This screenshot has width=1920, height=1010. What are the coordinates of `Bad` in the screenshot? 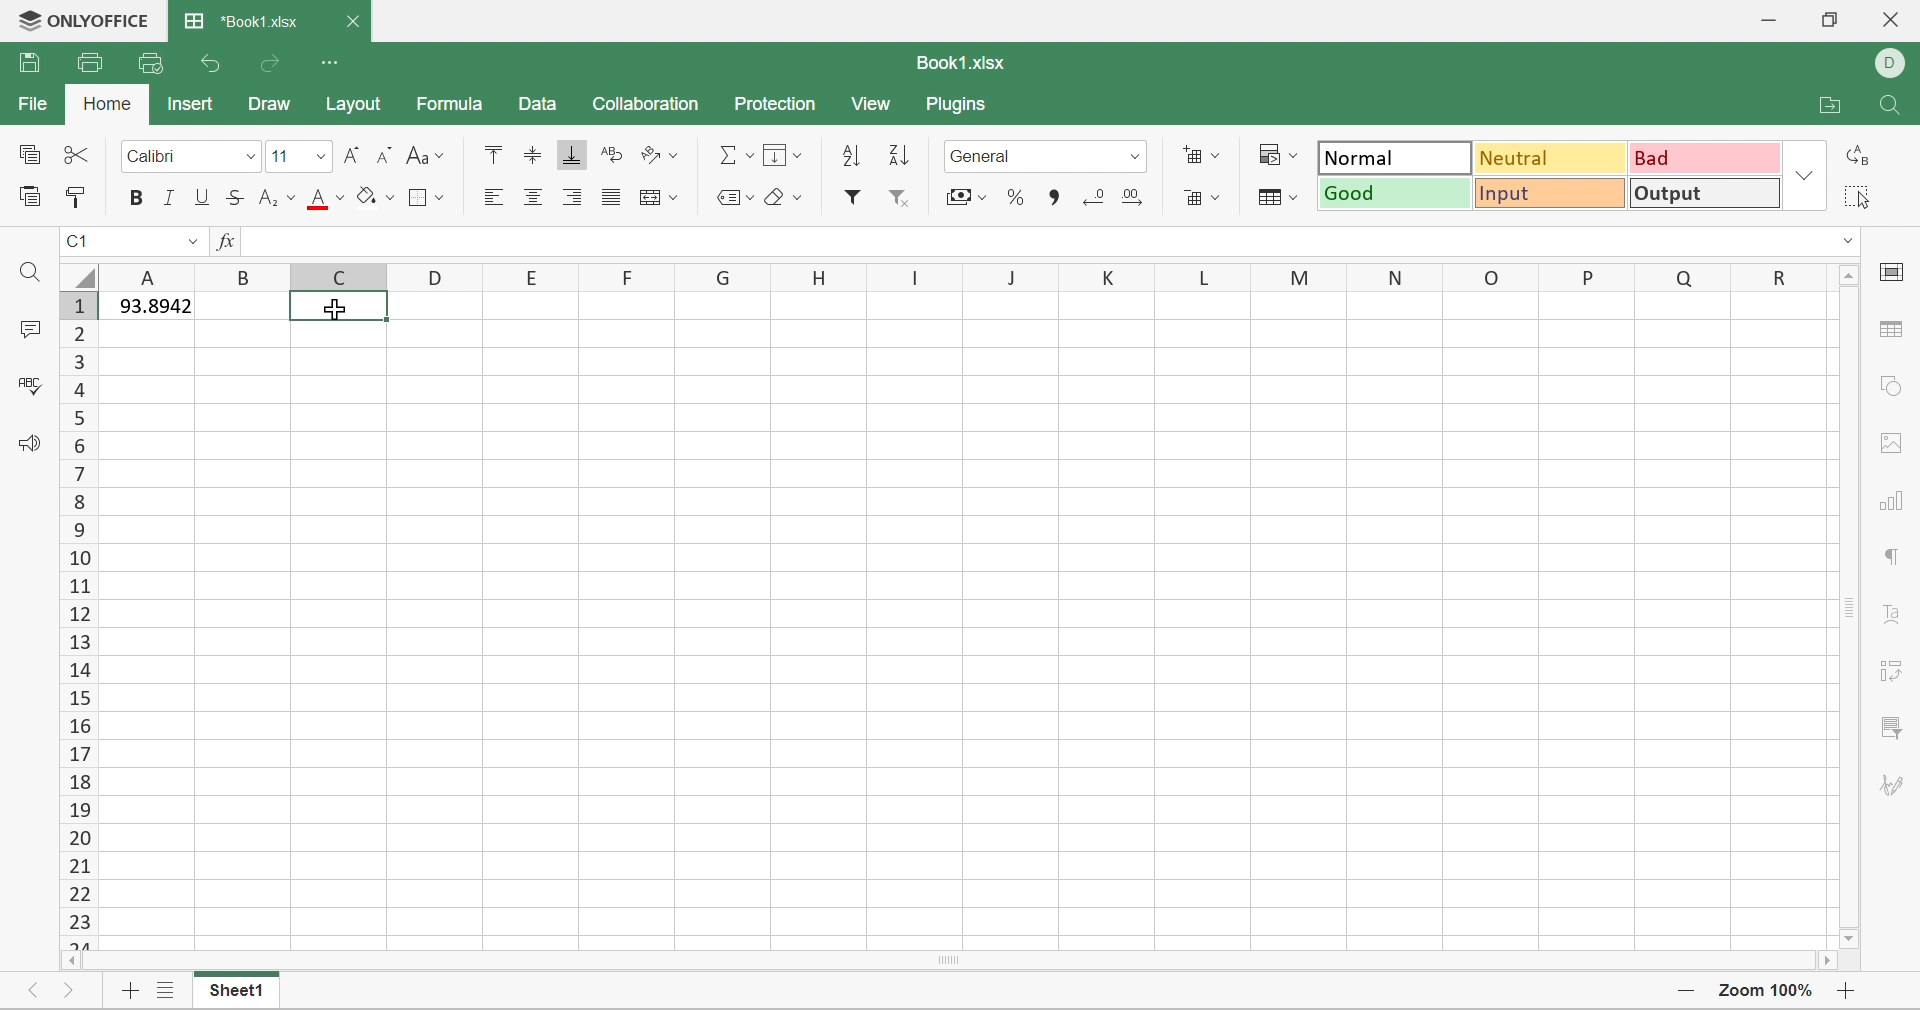 It's located at (1707, 156).